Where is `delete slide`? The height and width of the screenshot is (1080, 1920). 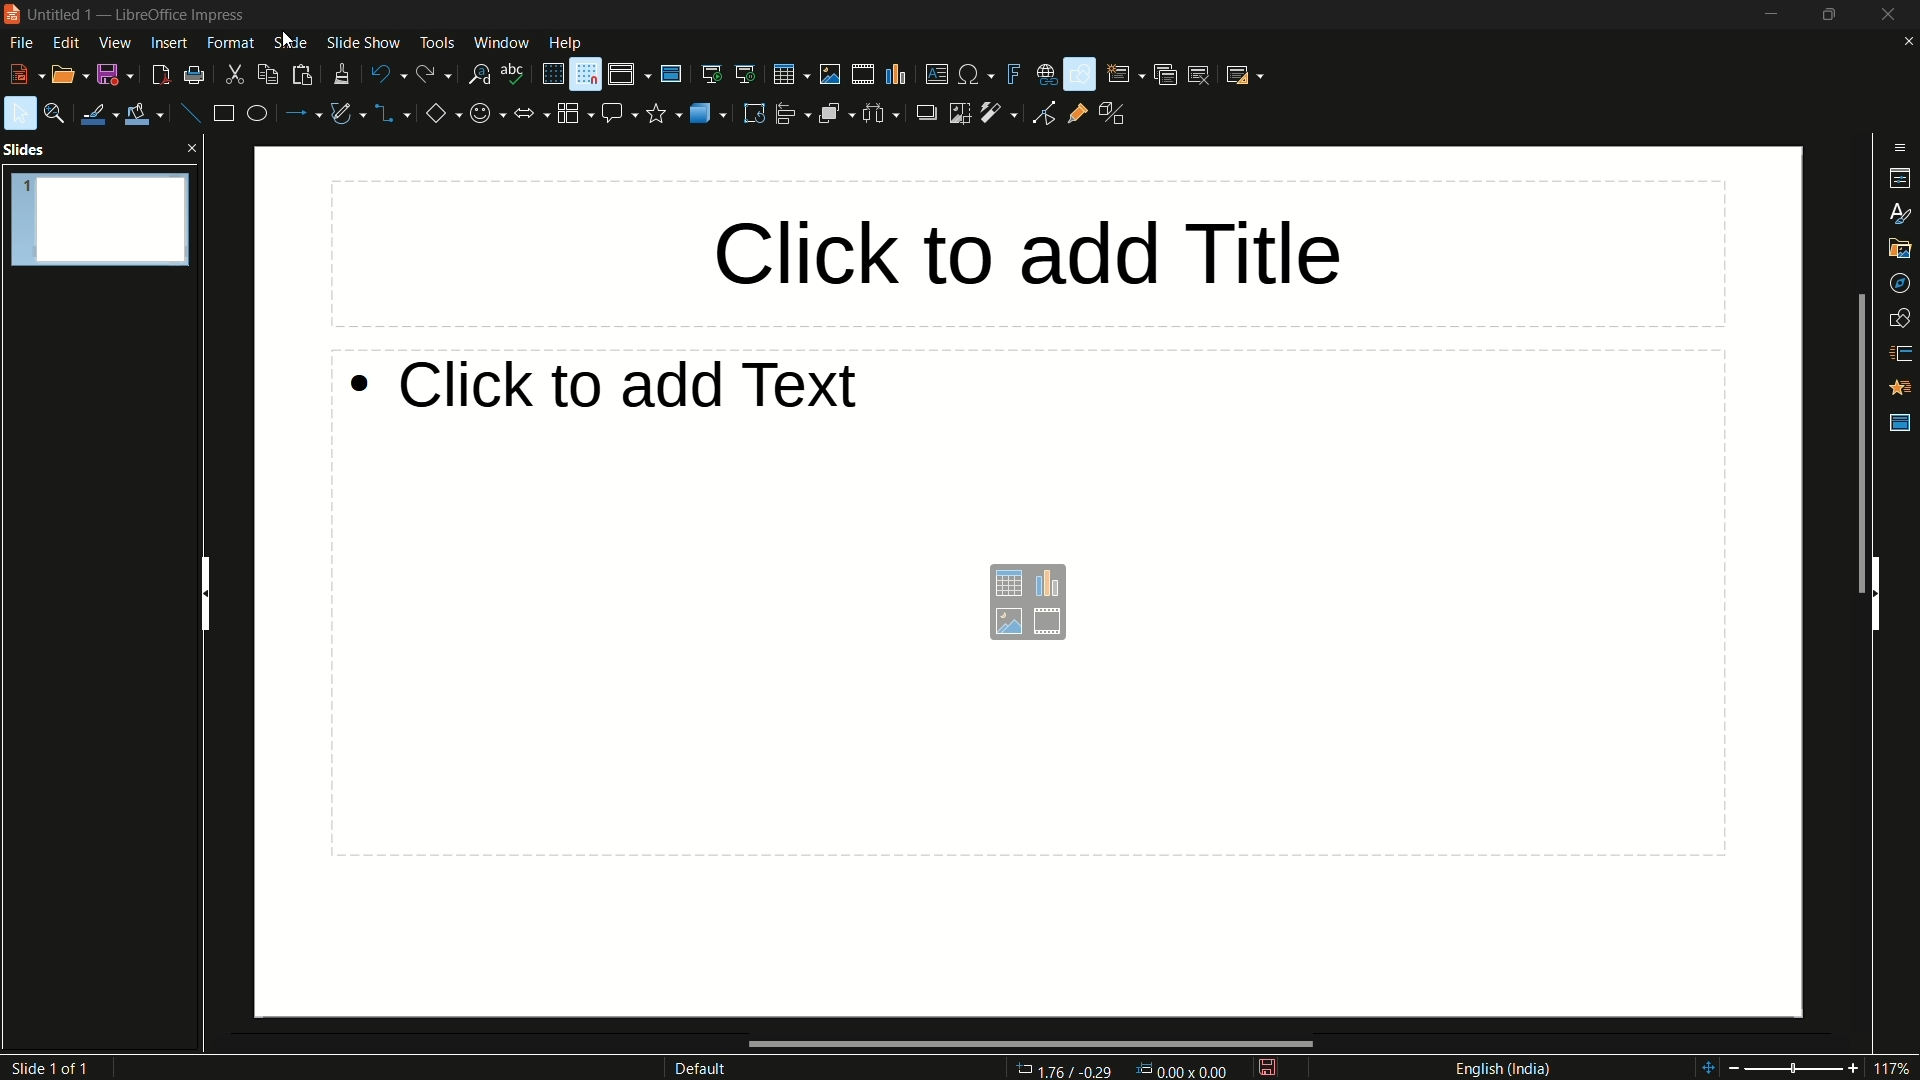
delete slide is located at coordinates (1198, 73).